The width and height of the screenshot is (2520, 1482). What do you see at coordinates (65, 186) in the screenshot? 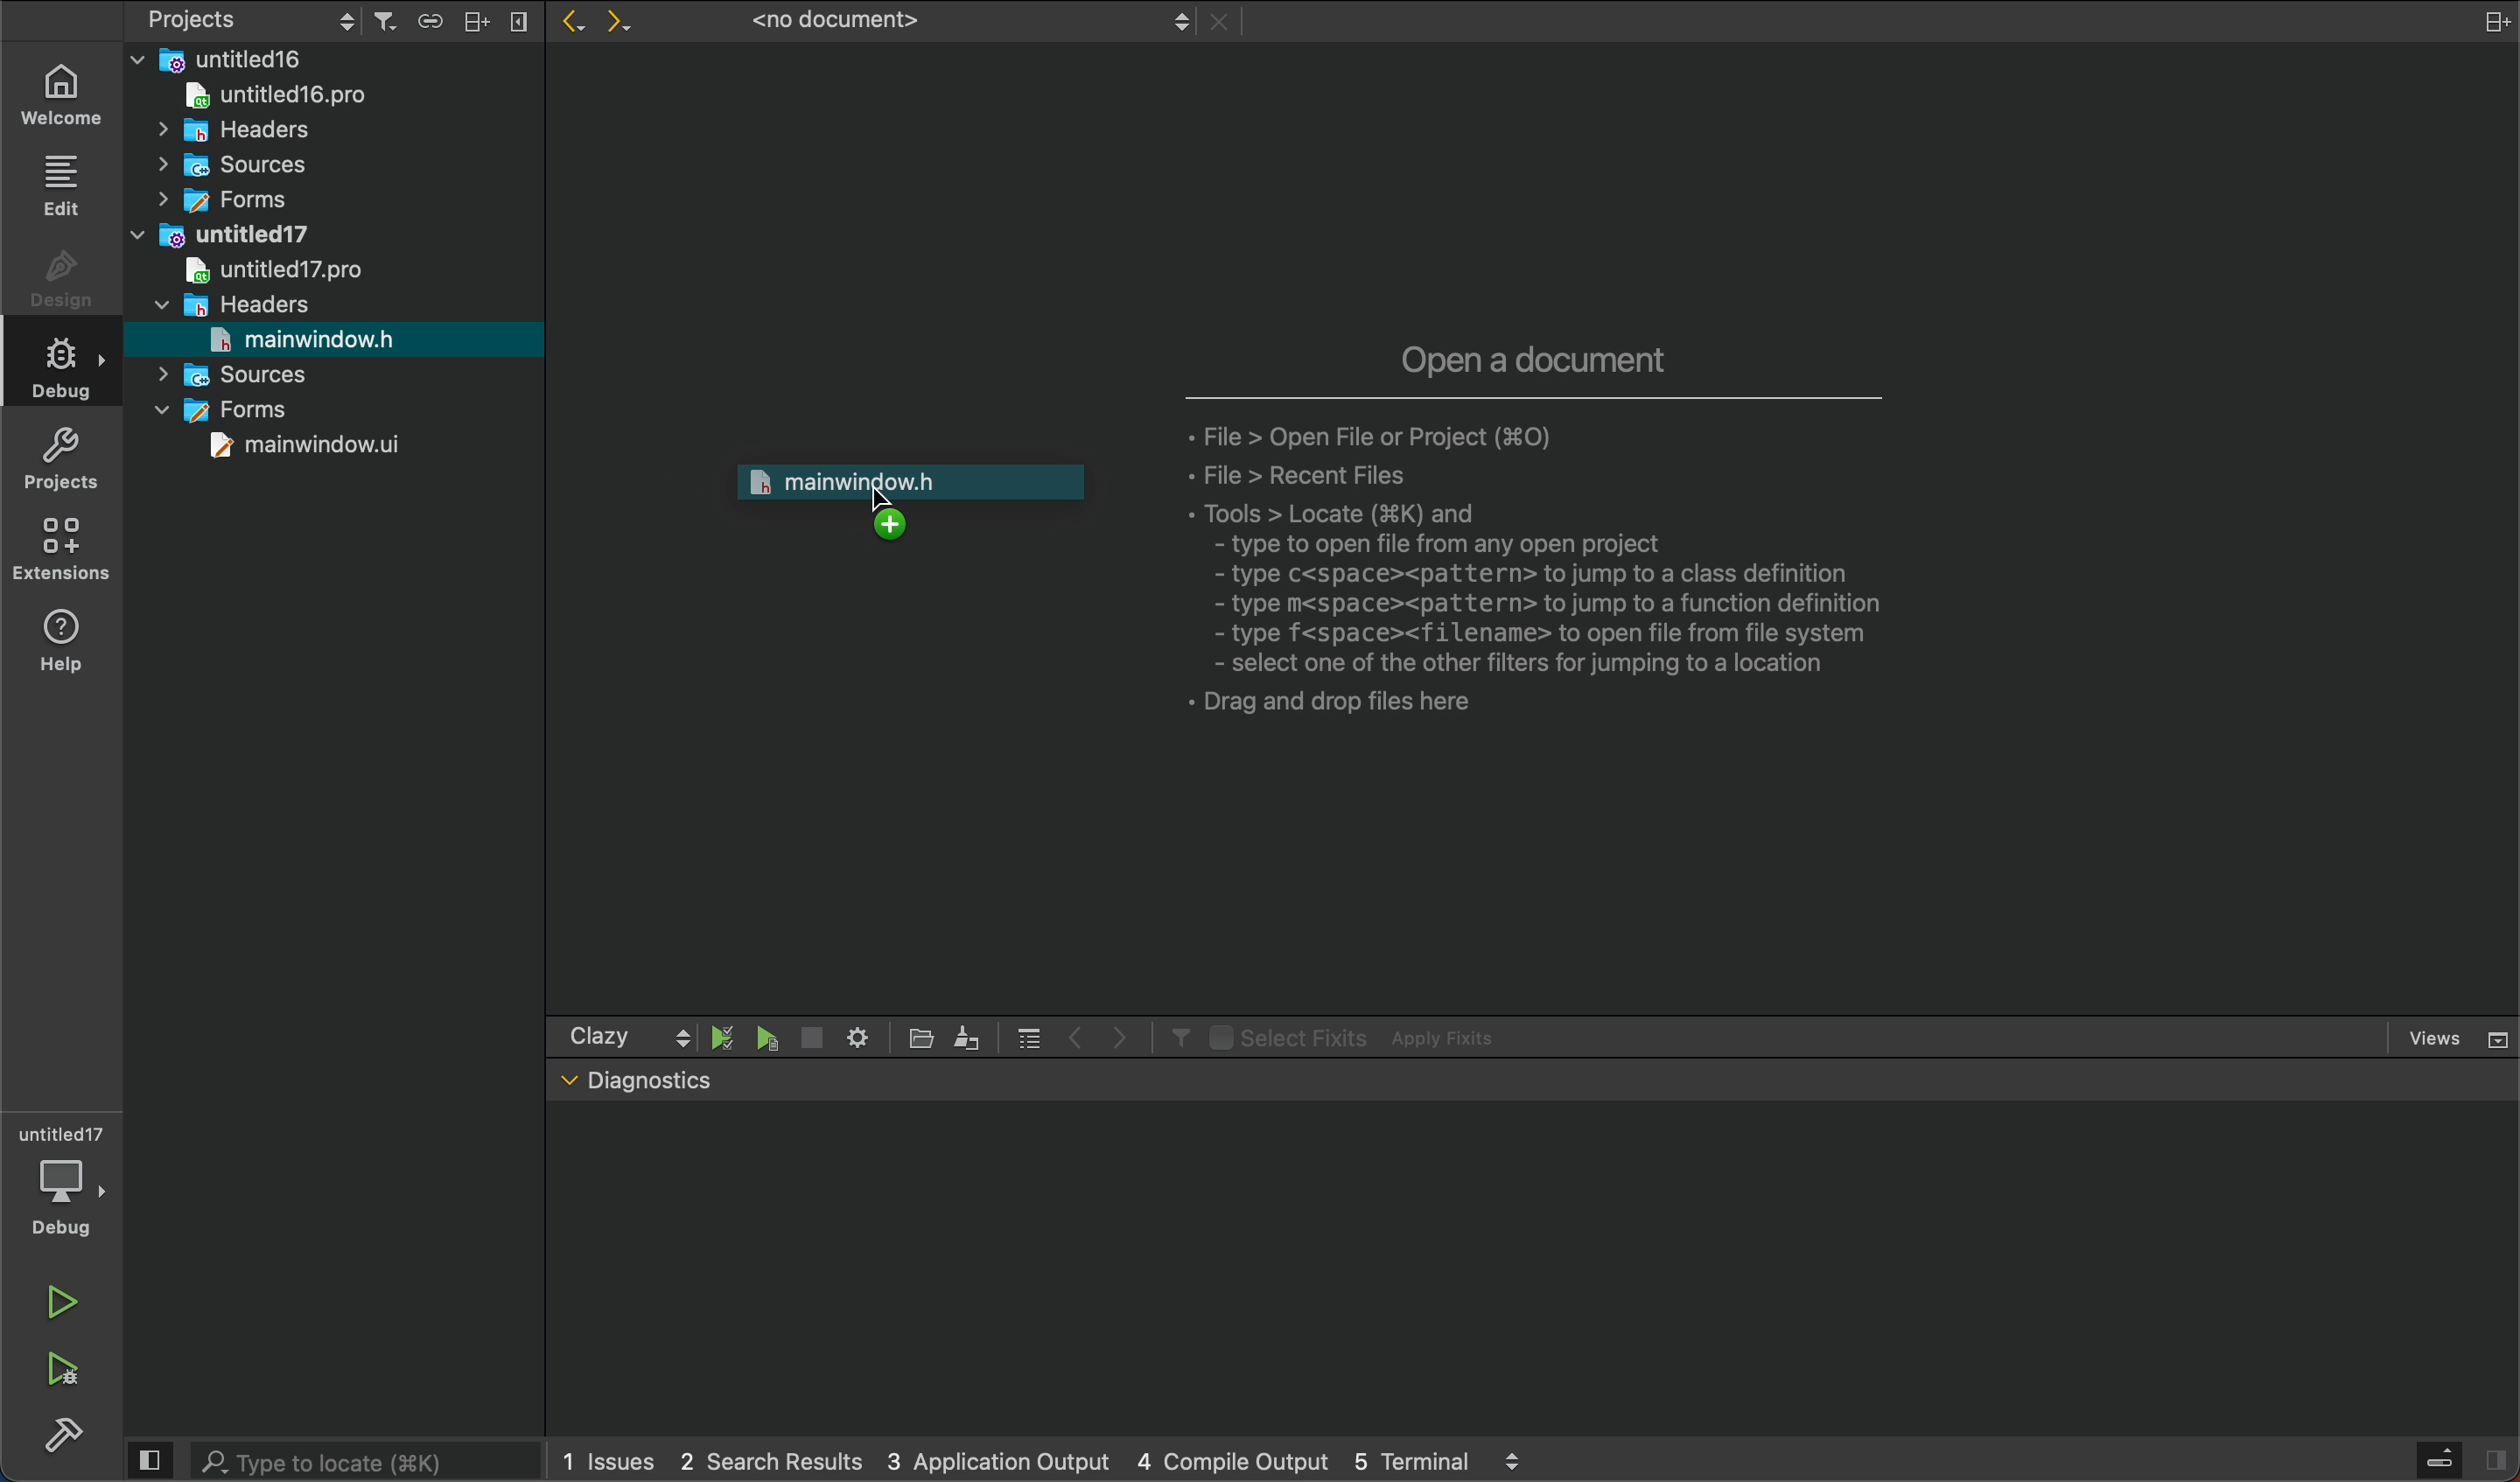
I see `EDIT` at bounding box center [65, 186].